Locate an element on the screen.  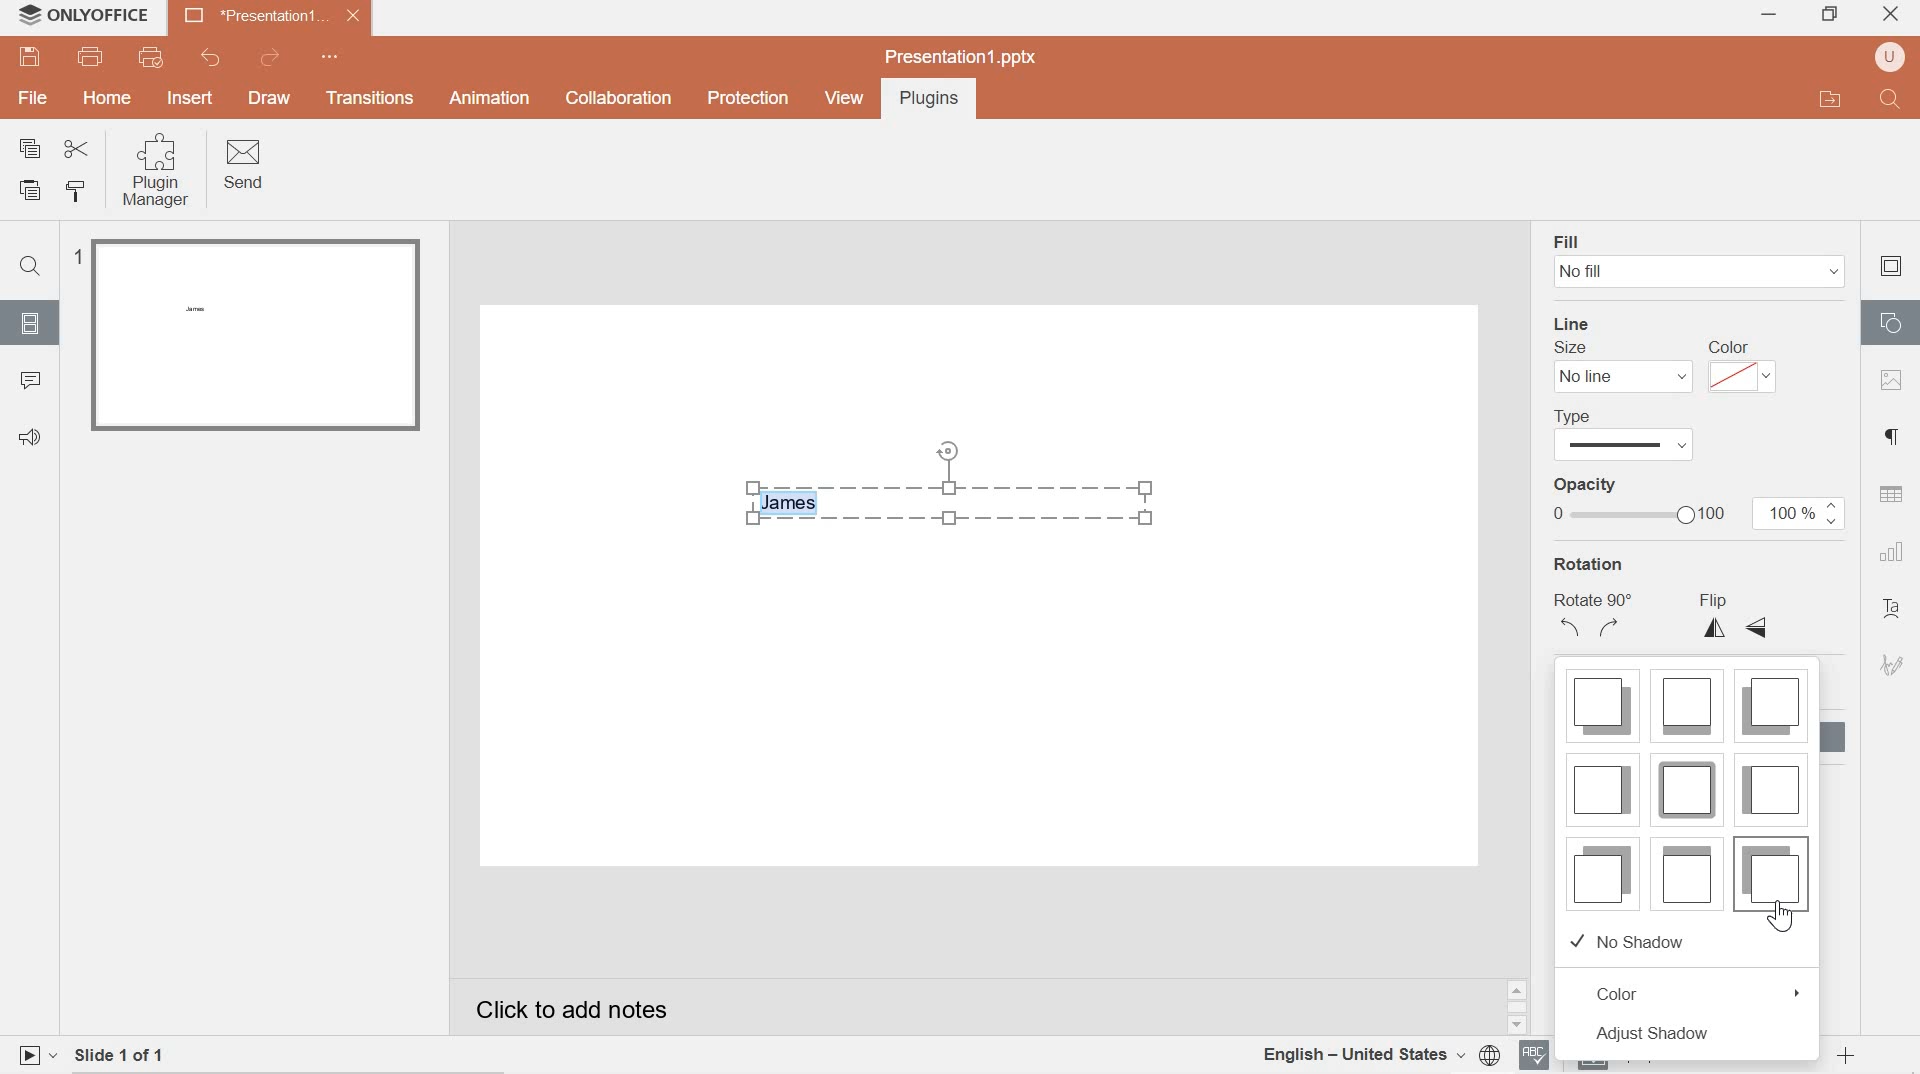
system logo is located at coordinates (28, 15).